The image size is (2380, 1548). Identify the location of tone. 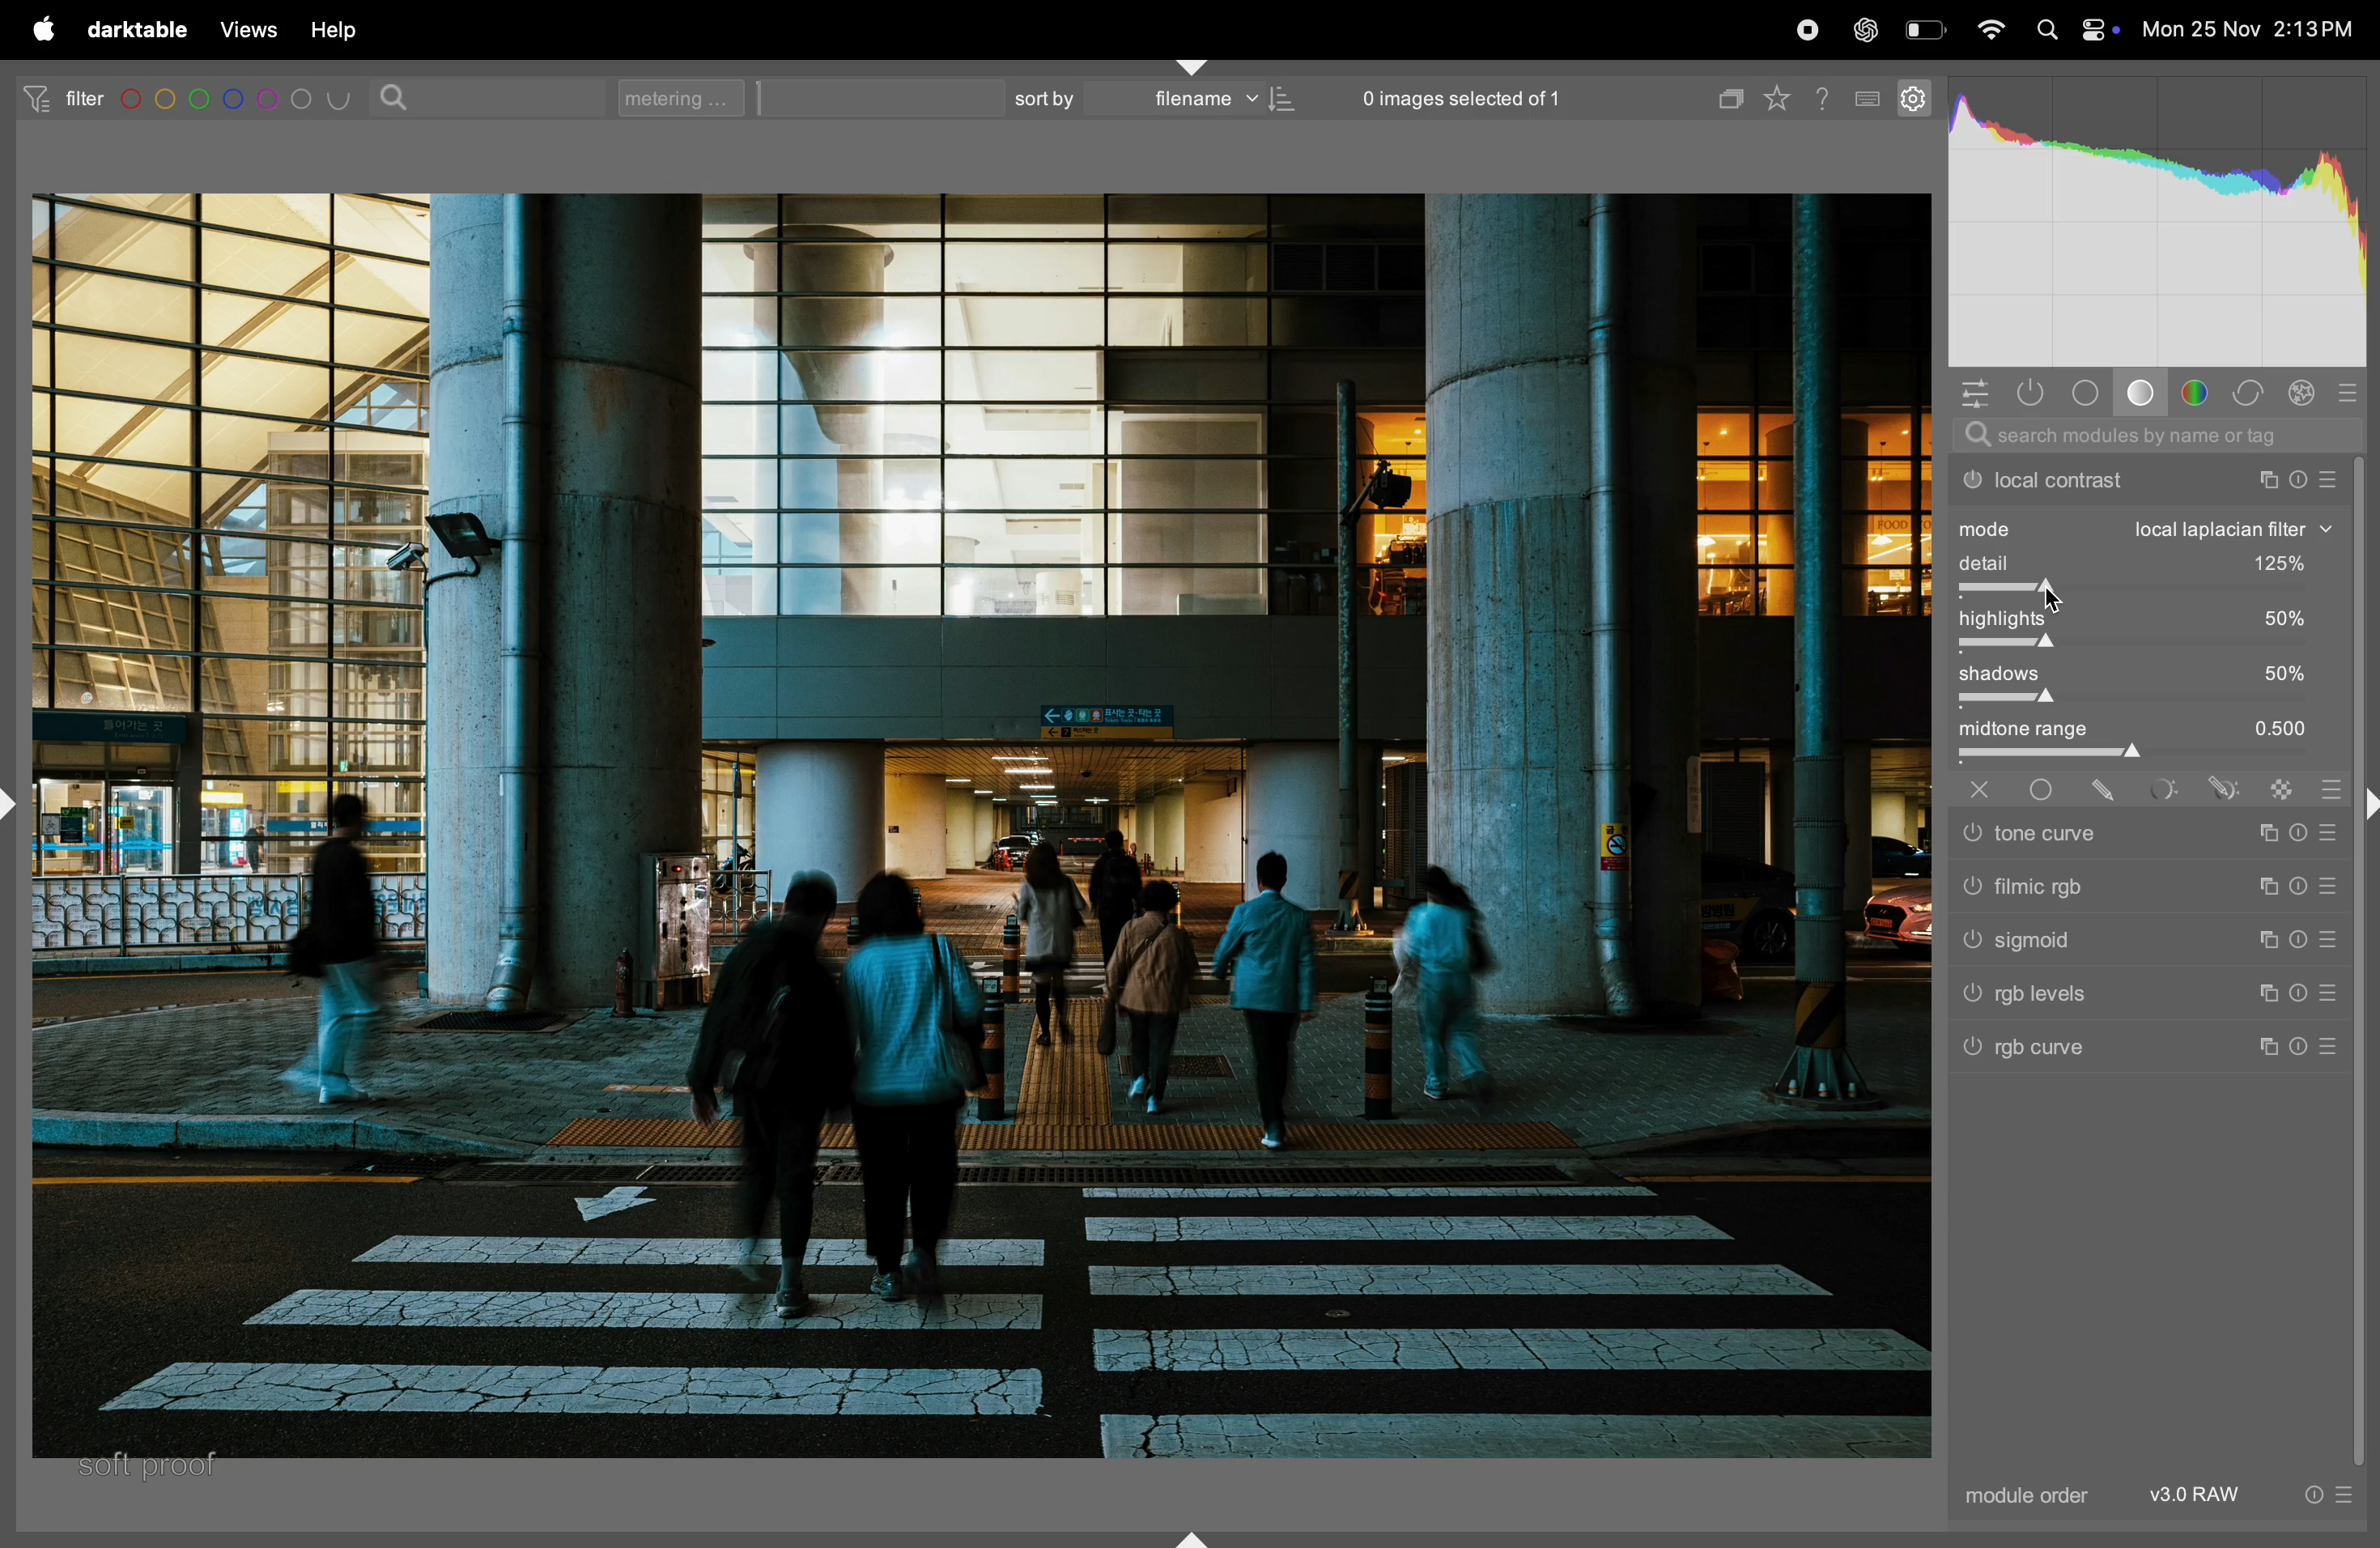
(2089, 391).